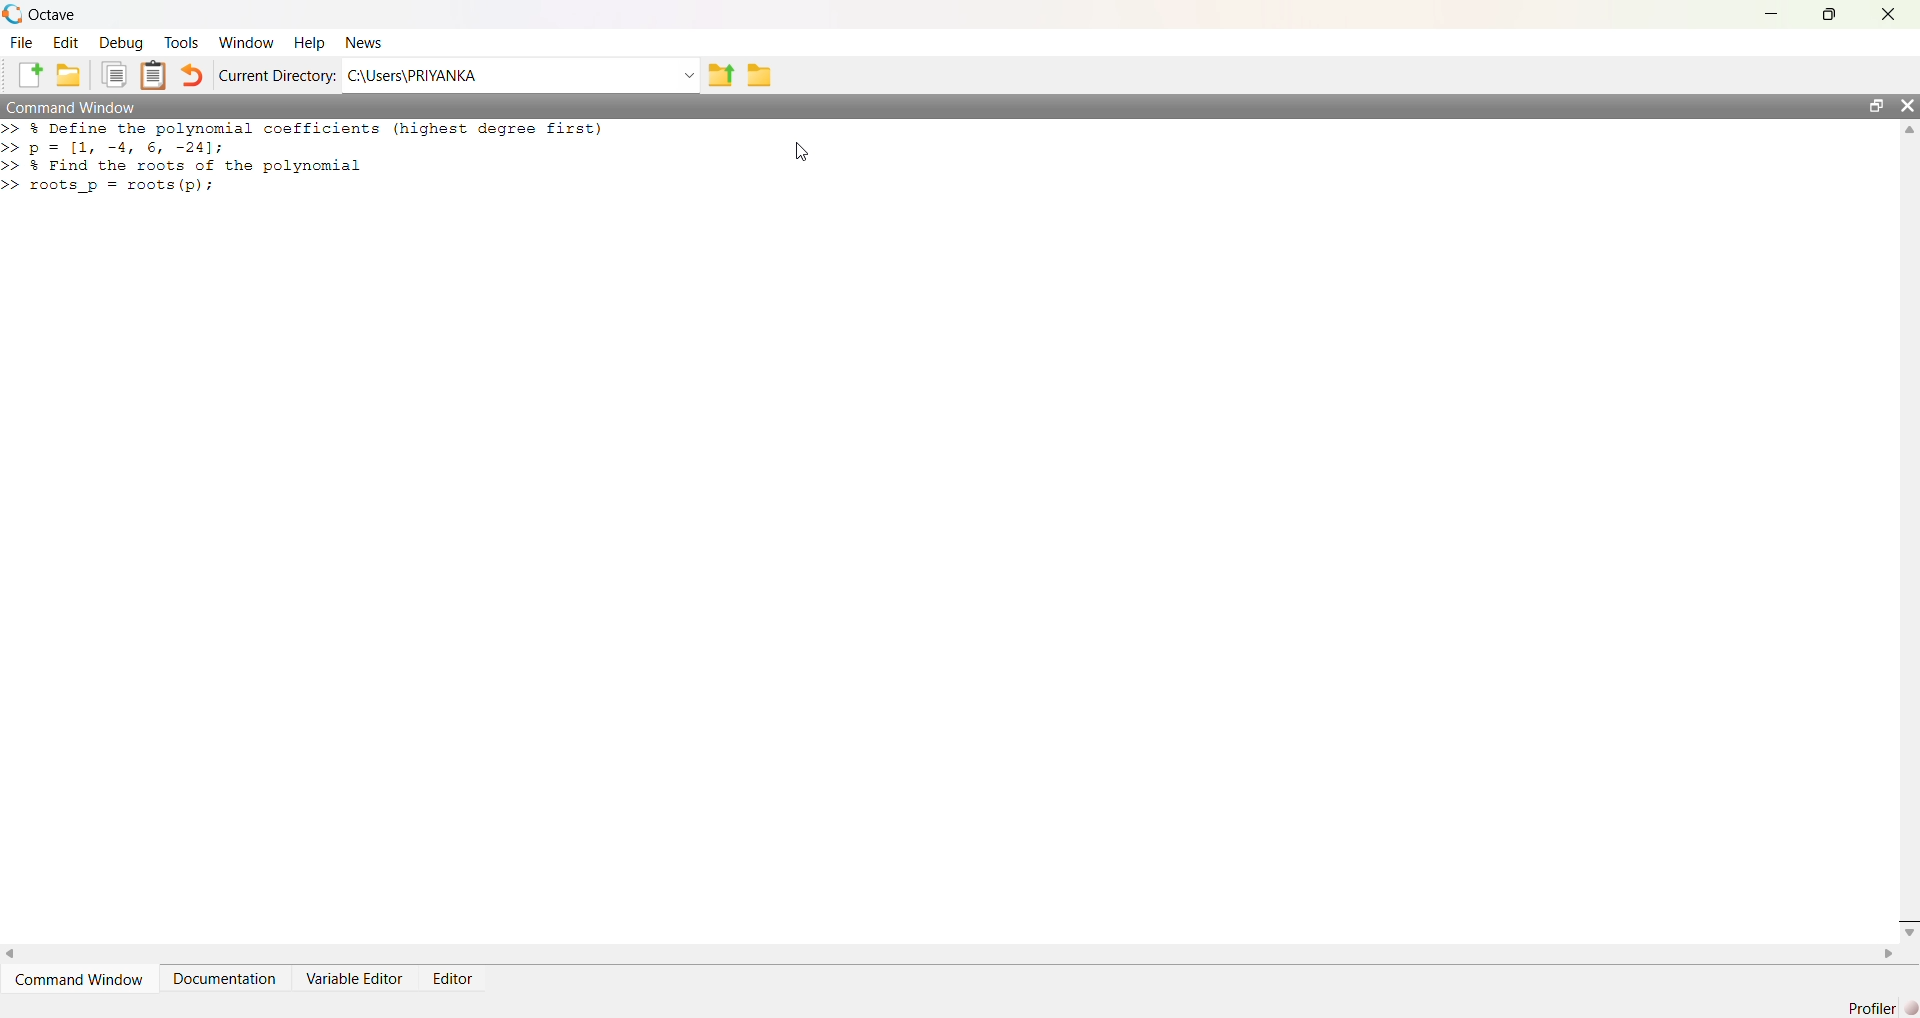 The height and width of the screenshot is (1018, 1920). I want to click on Files, so click(116, 76).